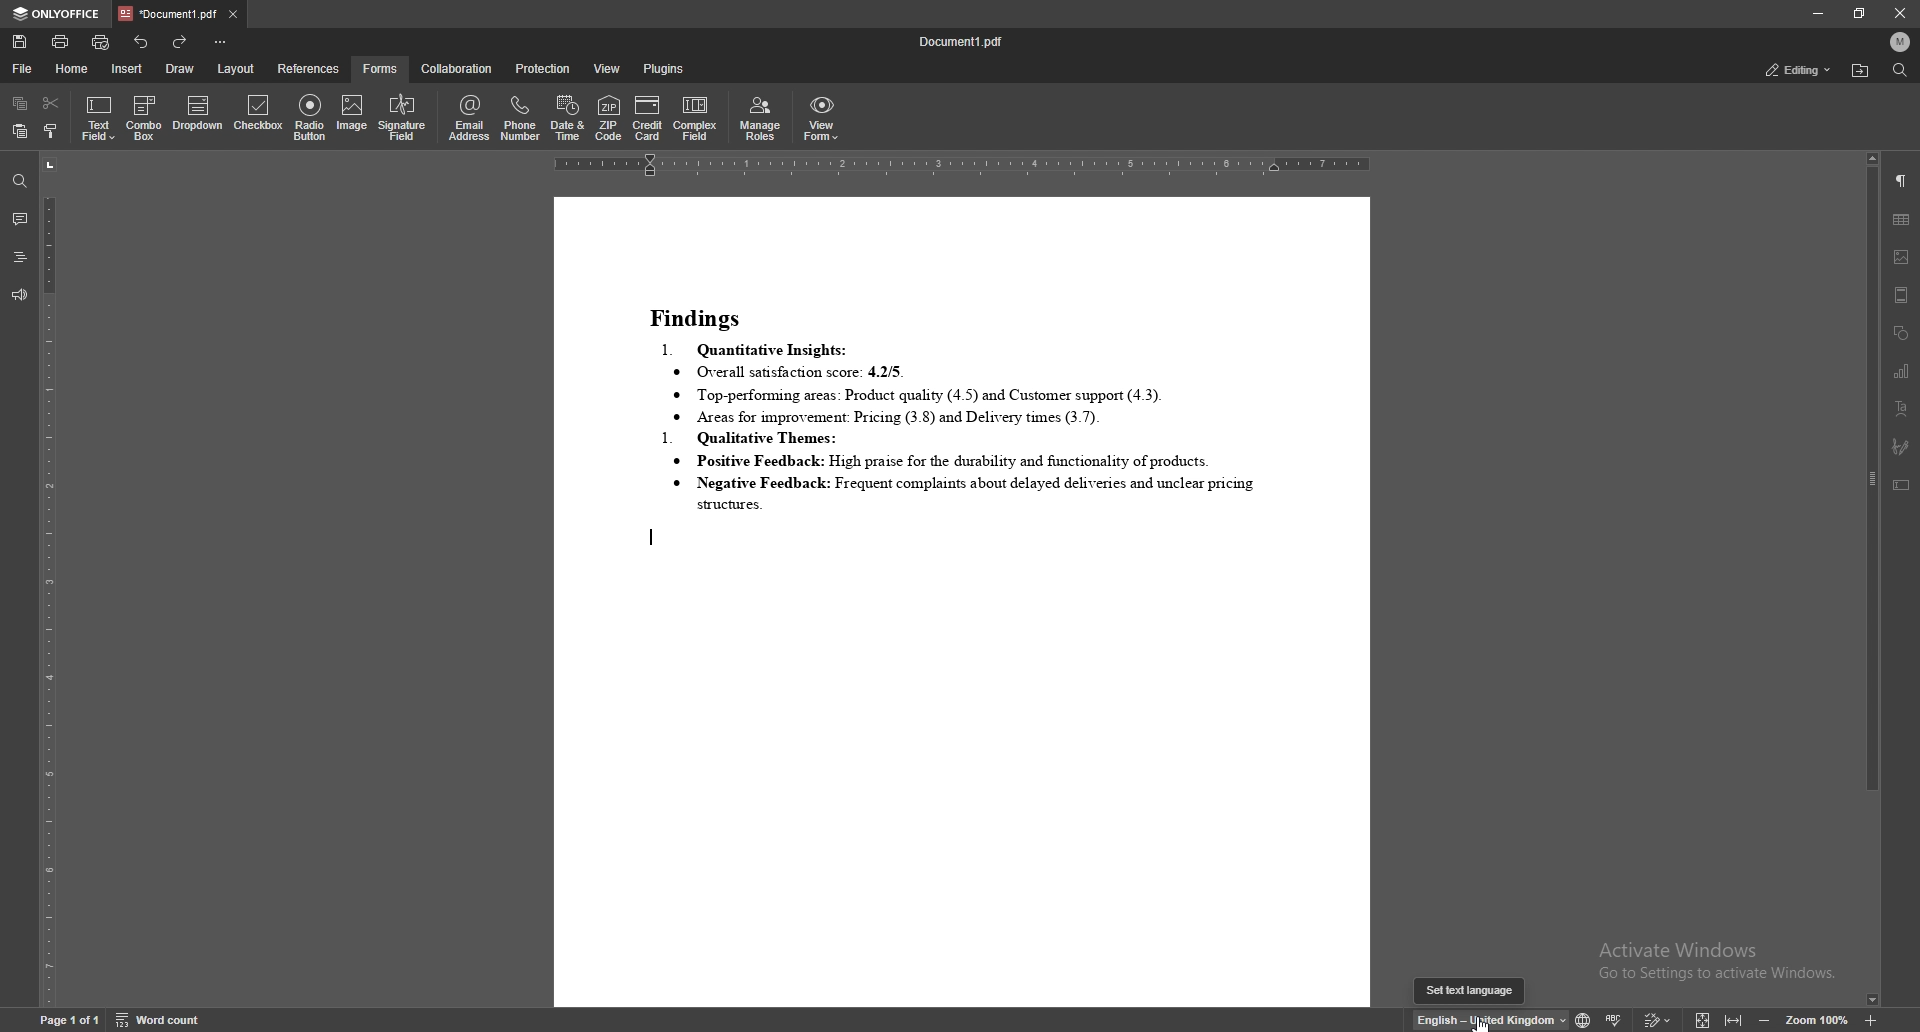 The height and width of the screenshot is (1032, 1920). I want to click on scroll bar, so click(1872, 582).